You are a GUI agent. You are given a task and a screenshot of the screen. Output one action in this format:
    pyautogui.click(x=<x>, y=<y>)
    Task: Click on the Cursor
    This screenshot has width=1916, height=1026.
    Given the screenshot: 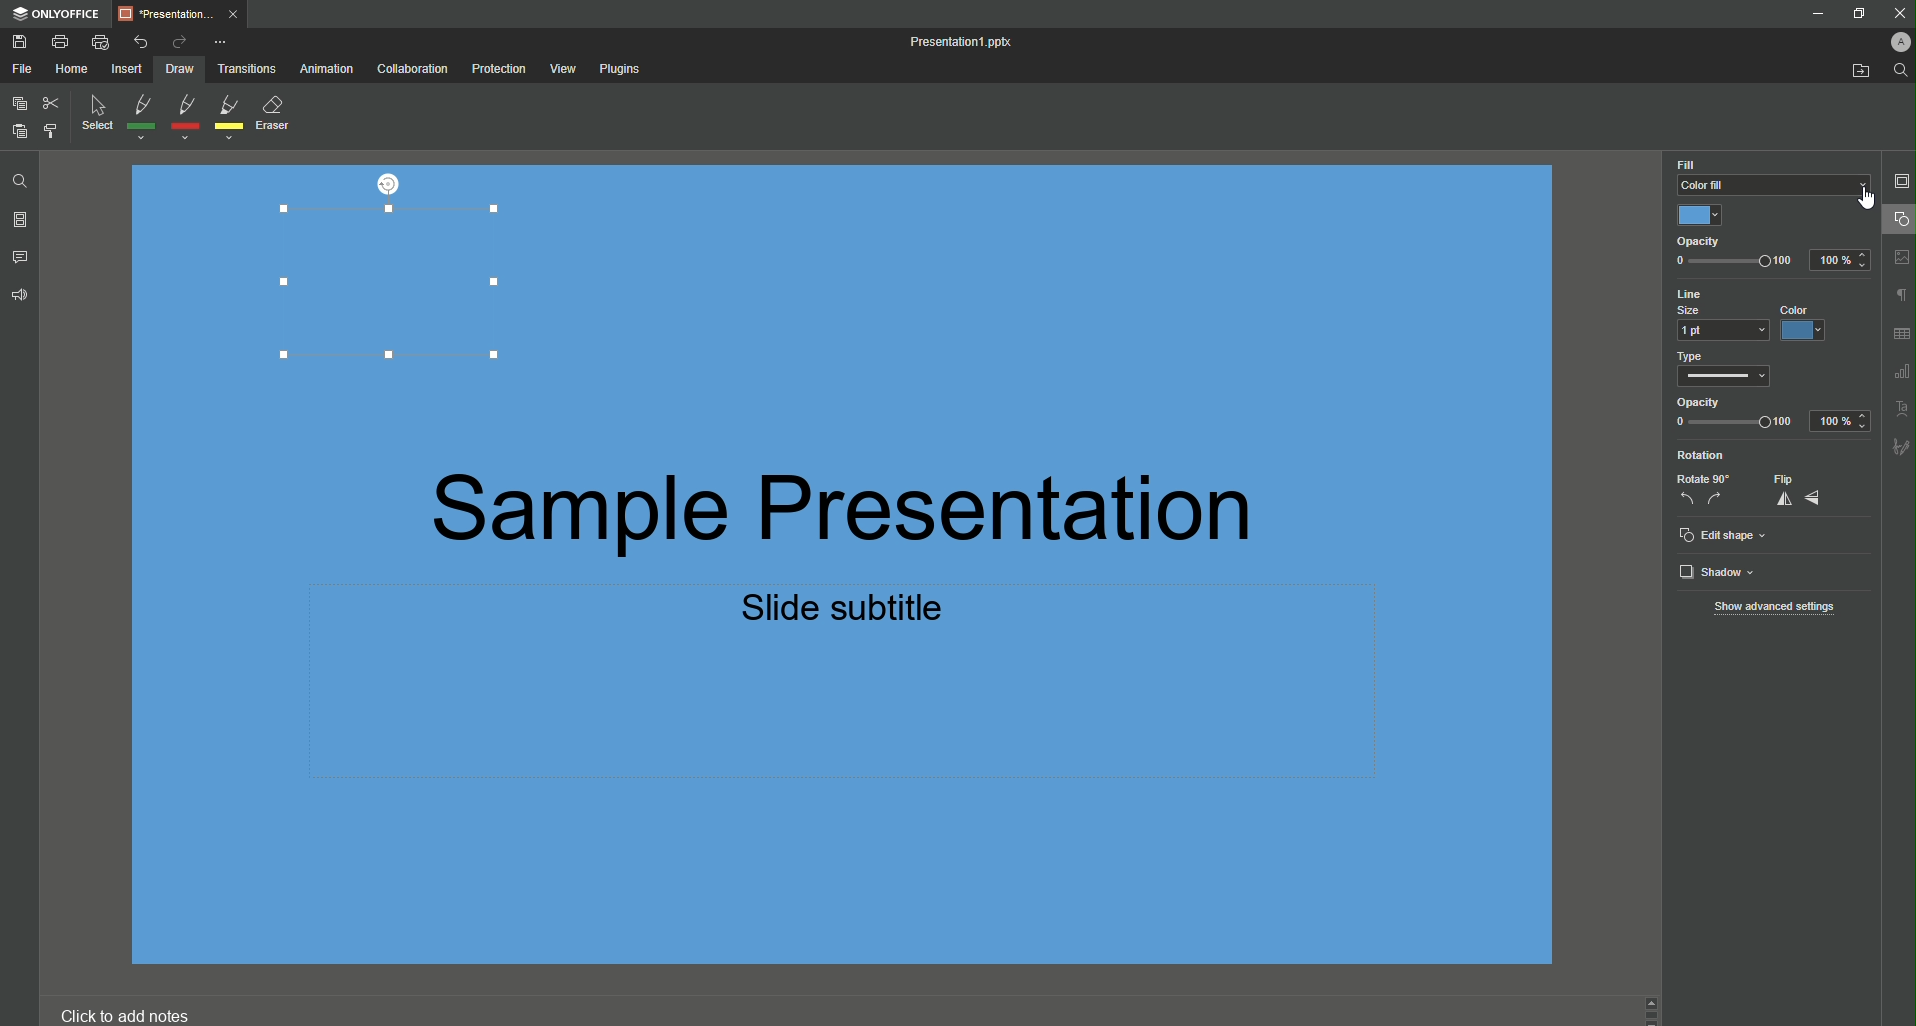 What is the action you would take?
    pyautogui.click(x=1893, y=230)
    